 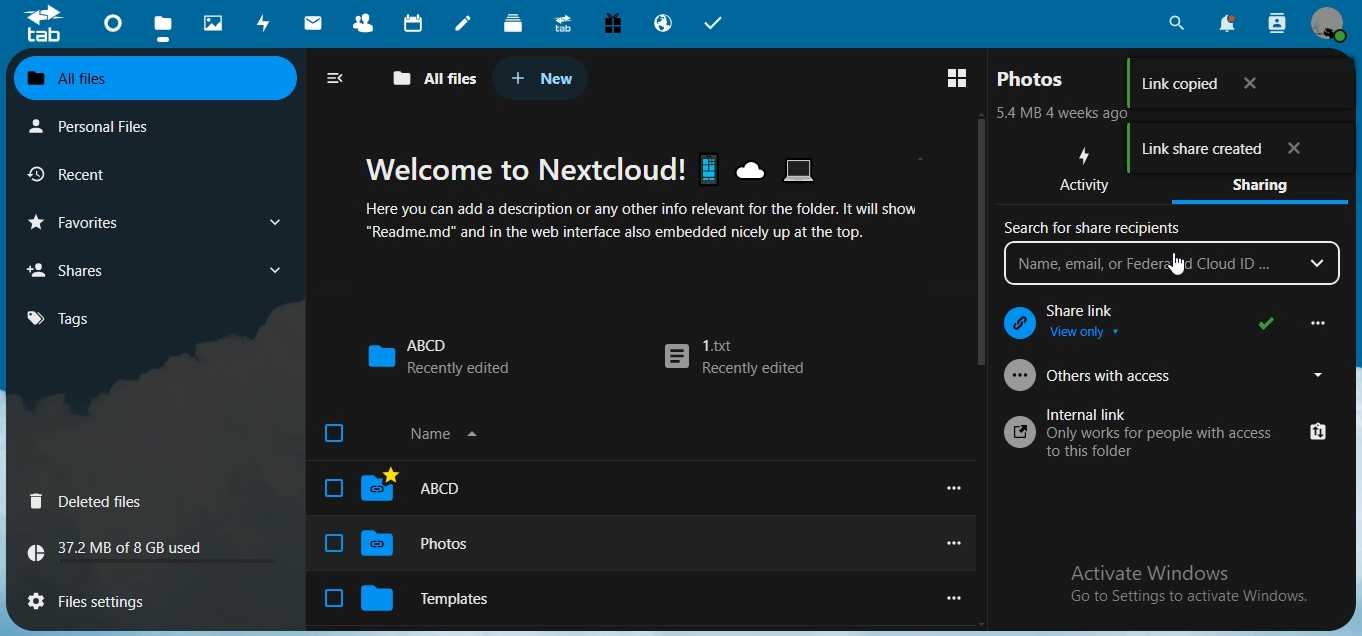 I want to click on switch to grid view, so click(x=956, y=78).